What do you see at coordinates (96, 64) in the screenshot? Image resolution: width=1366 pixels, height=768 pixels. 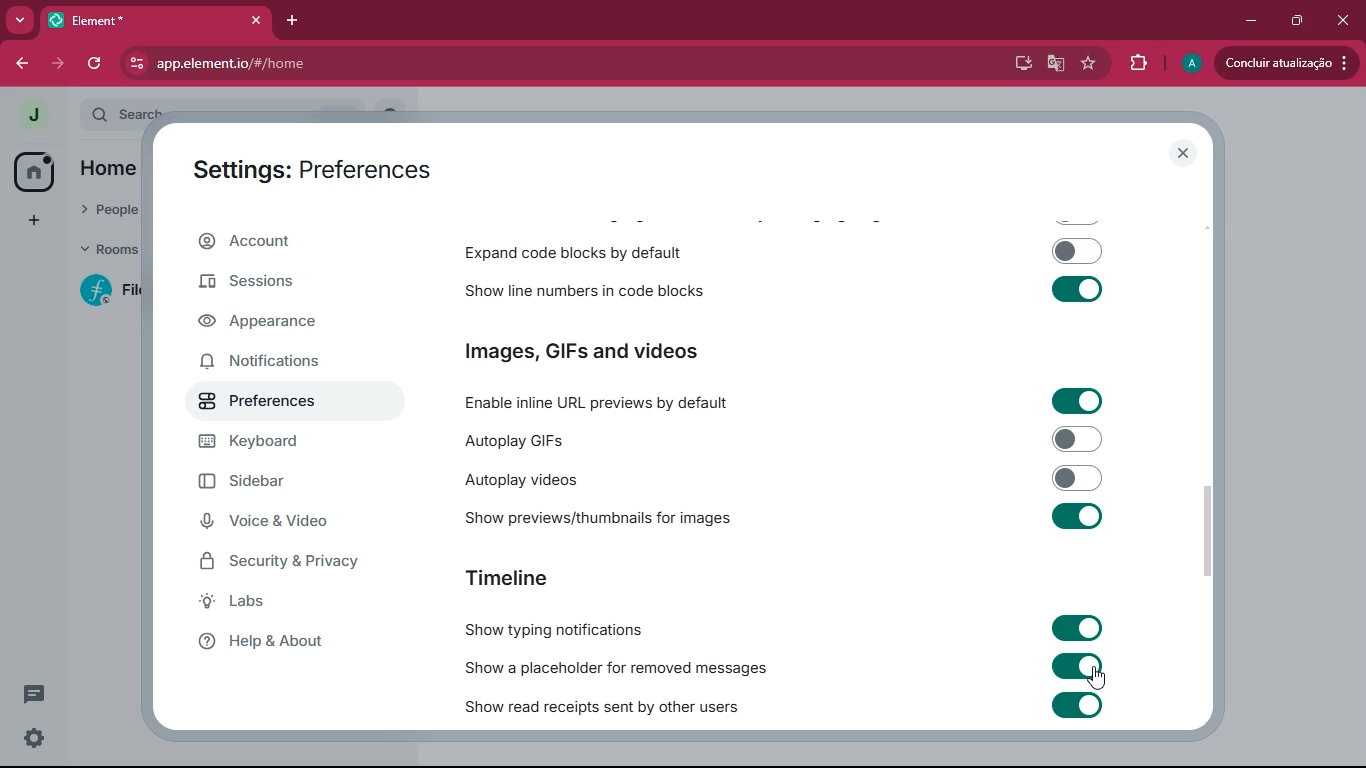 I see `refresh` at bounding box center [96, 64].